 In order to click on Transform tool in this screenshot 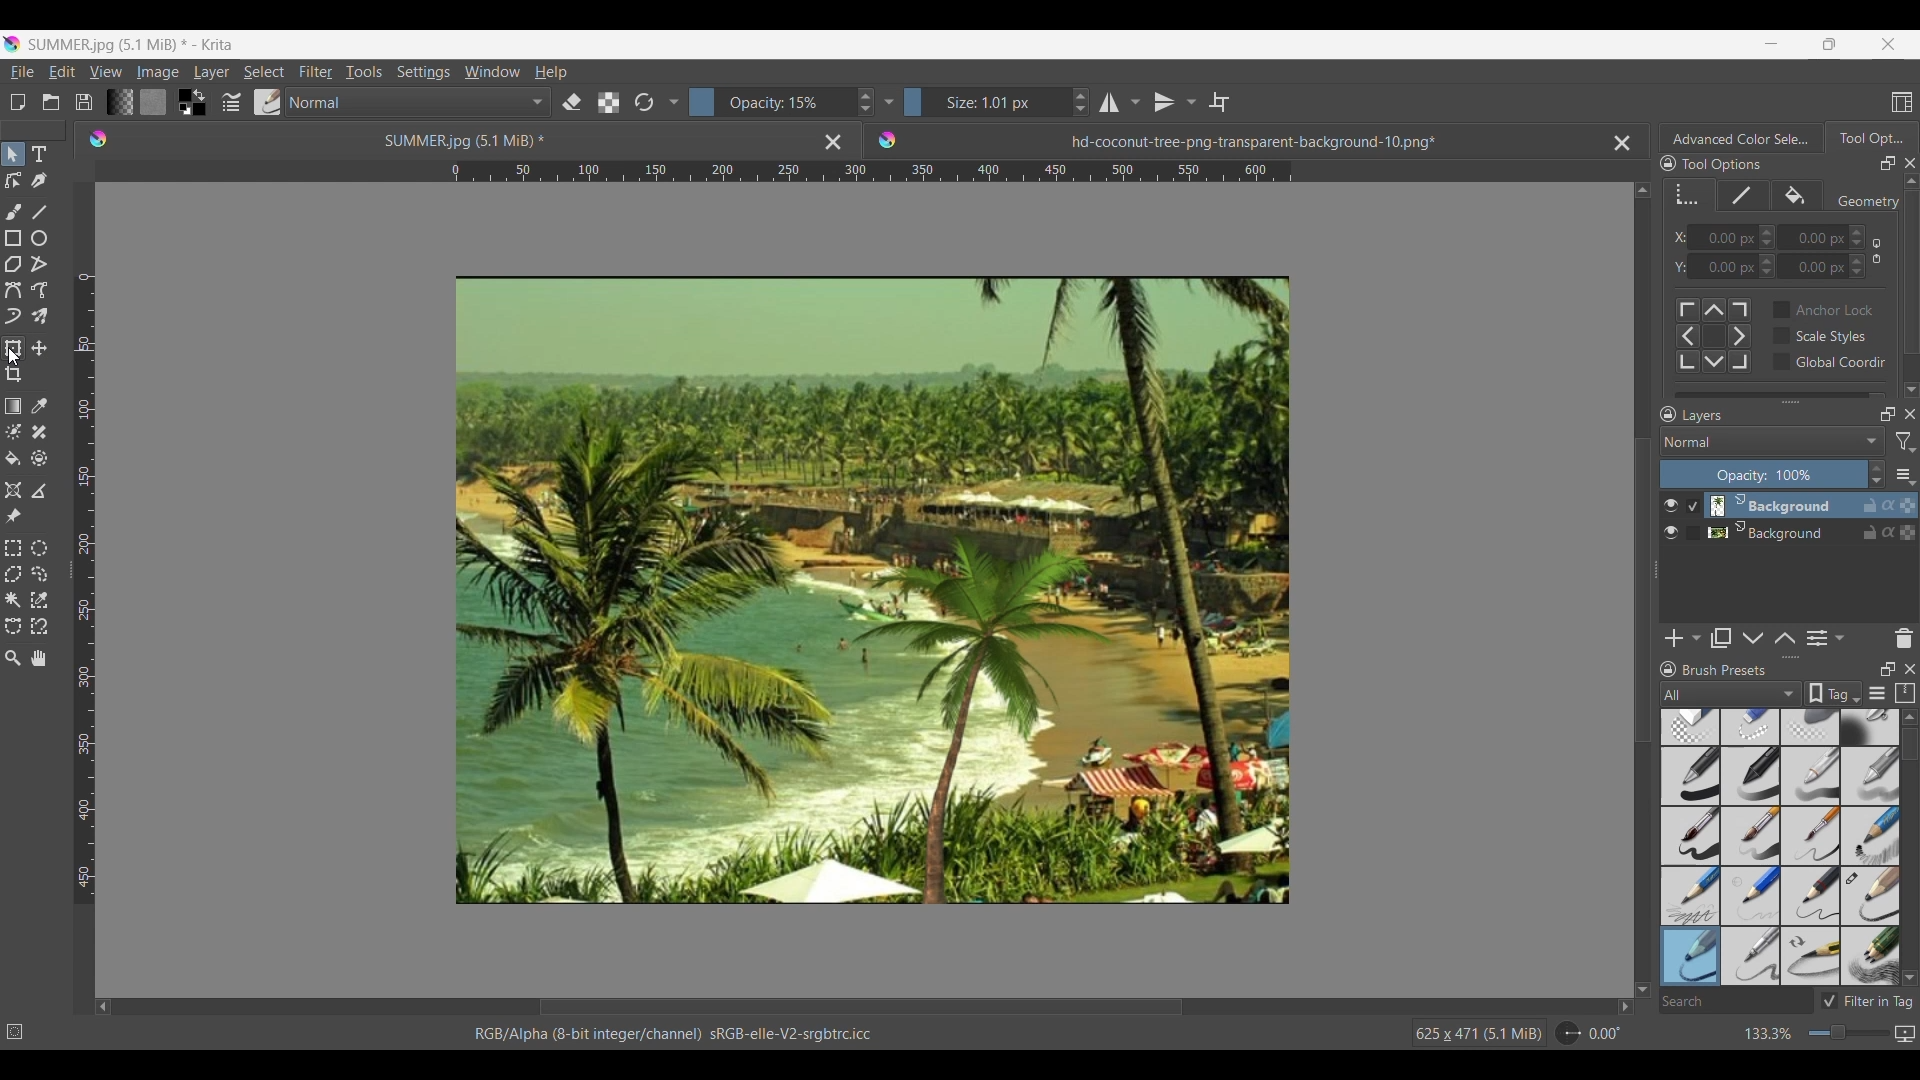, I will do `click(12, 348)`.